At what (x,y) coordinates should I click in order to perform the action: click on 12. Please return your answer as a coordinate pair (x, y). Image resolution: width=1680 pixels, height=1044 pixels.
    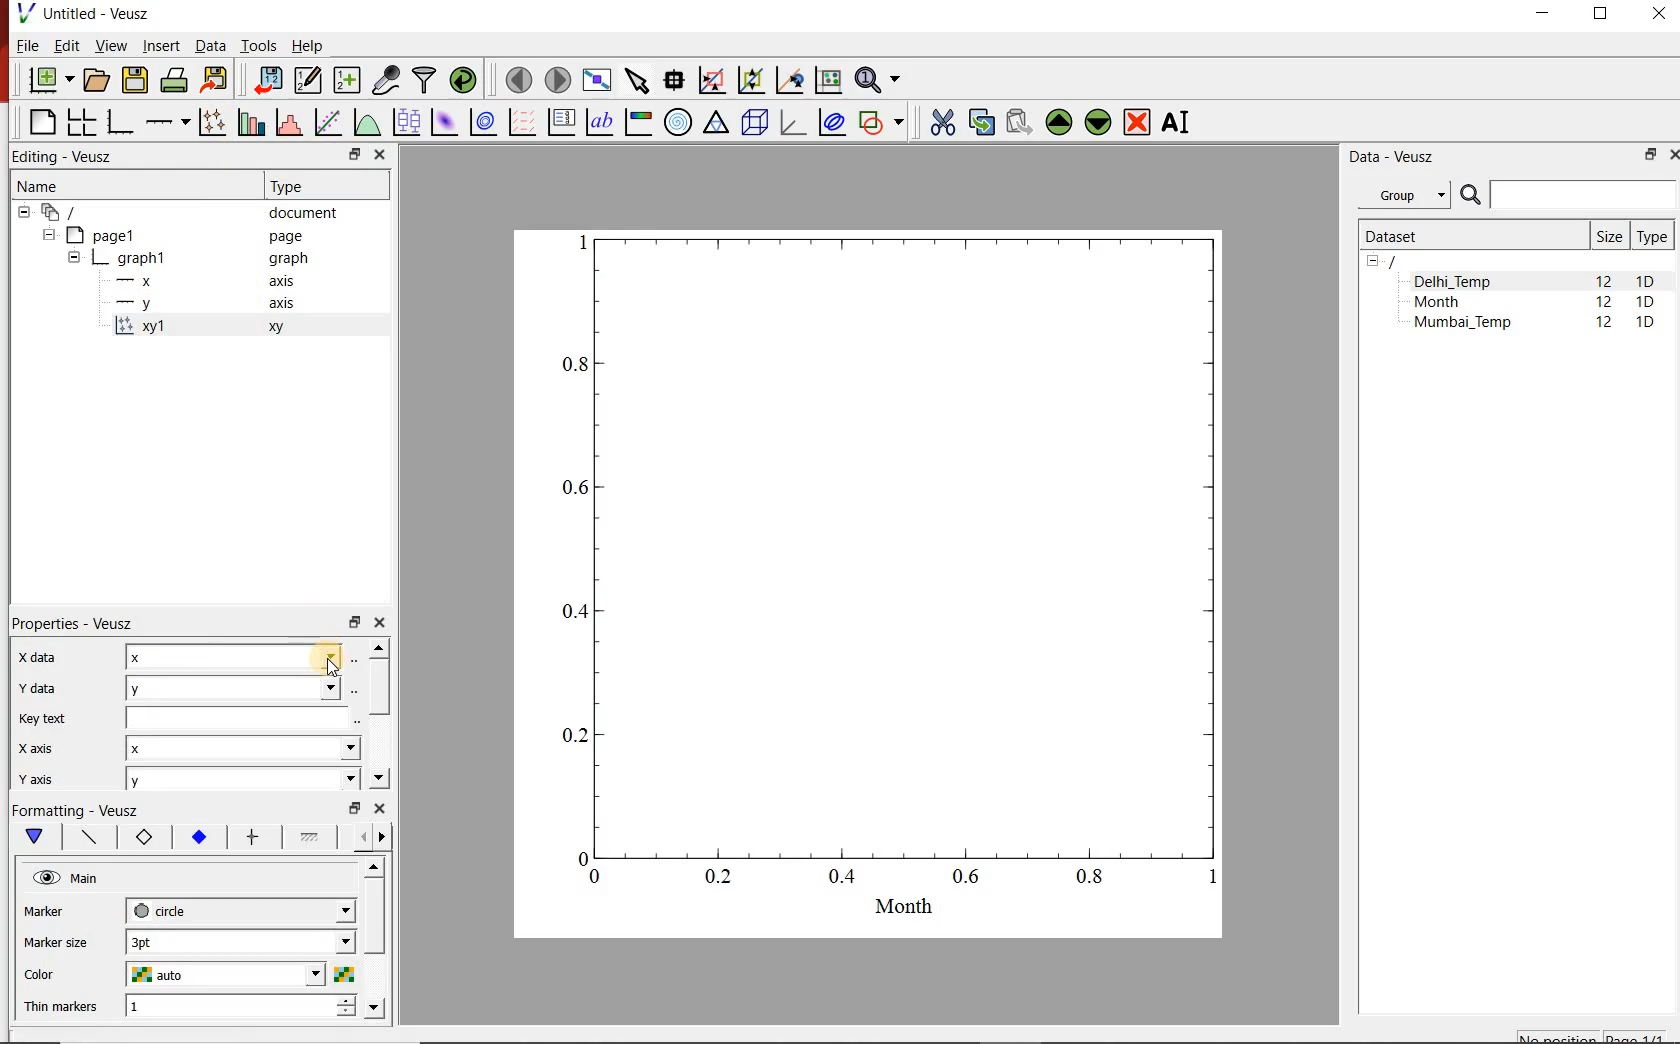
    Looking at the image, I should click on (1606, 325).